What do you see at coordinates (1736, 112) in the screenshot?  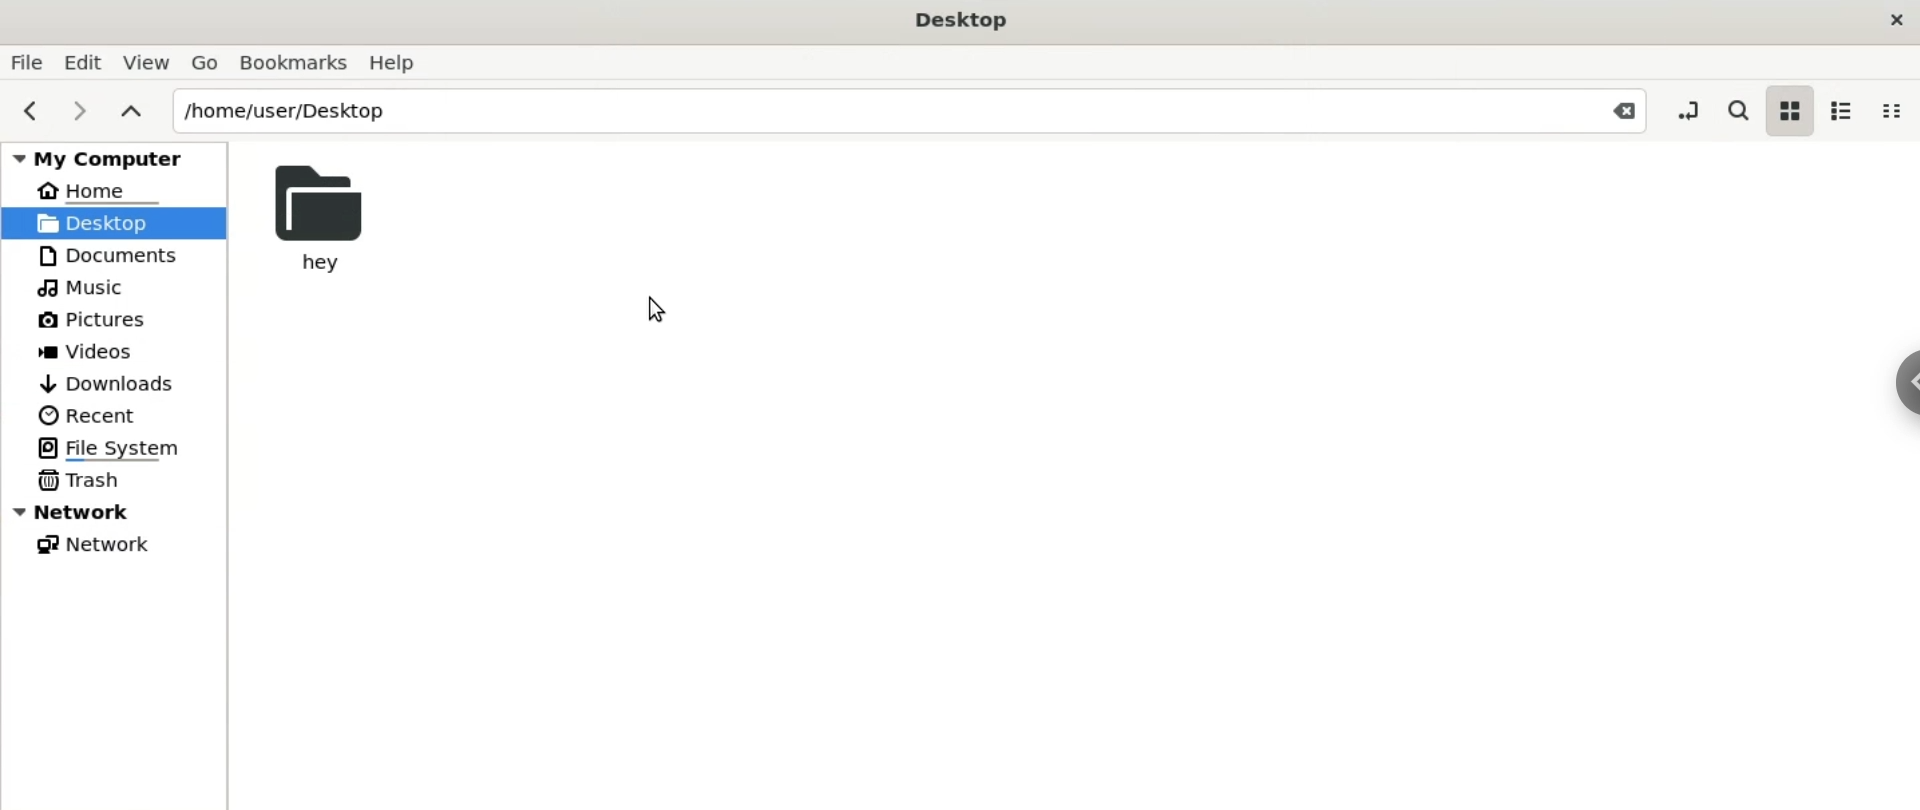 I see `search` at bounding box center [1736, 112].